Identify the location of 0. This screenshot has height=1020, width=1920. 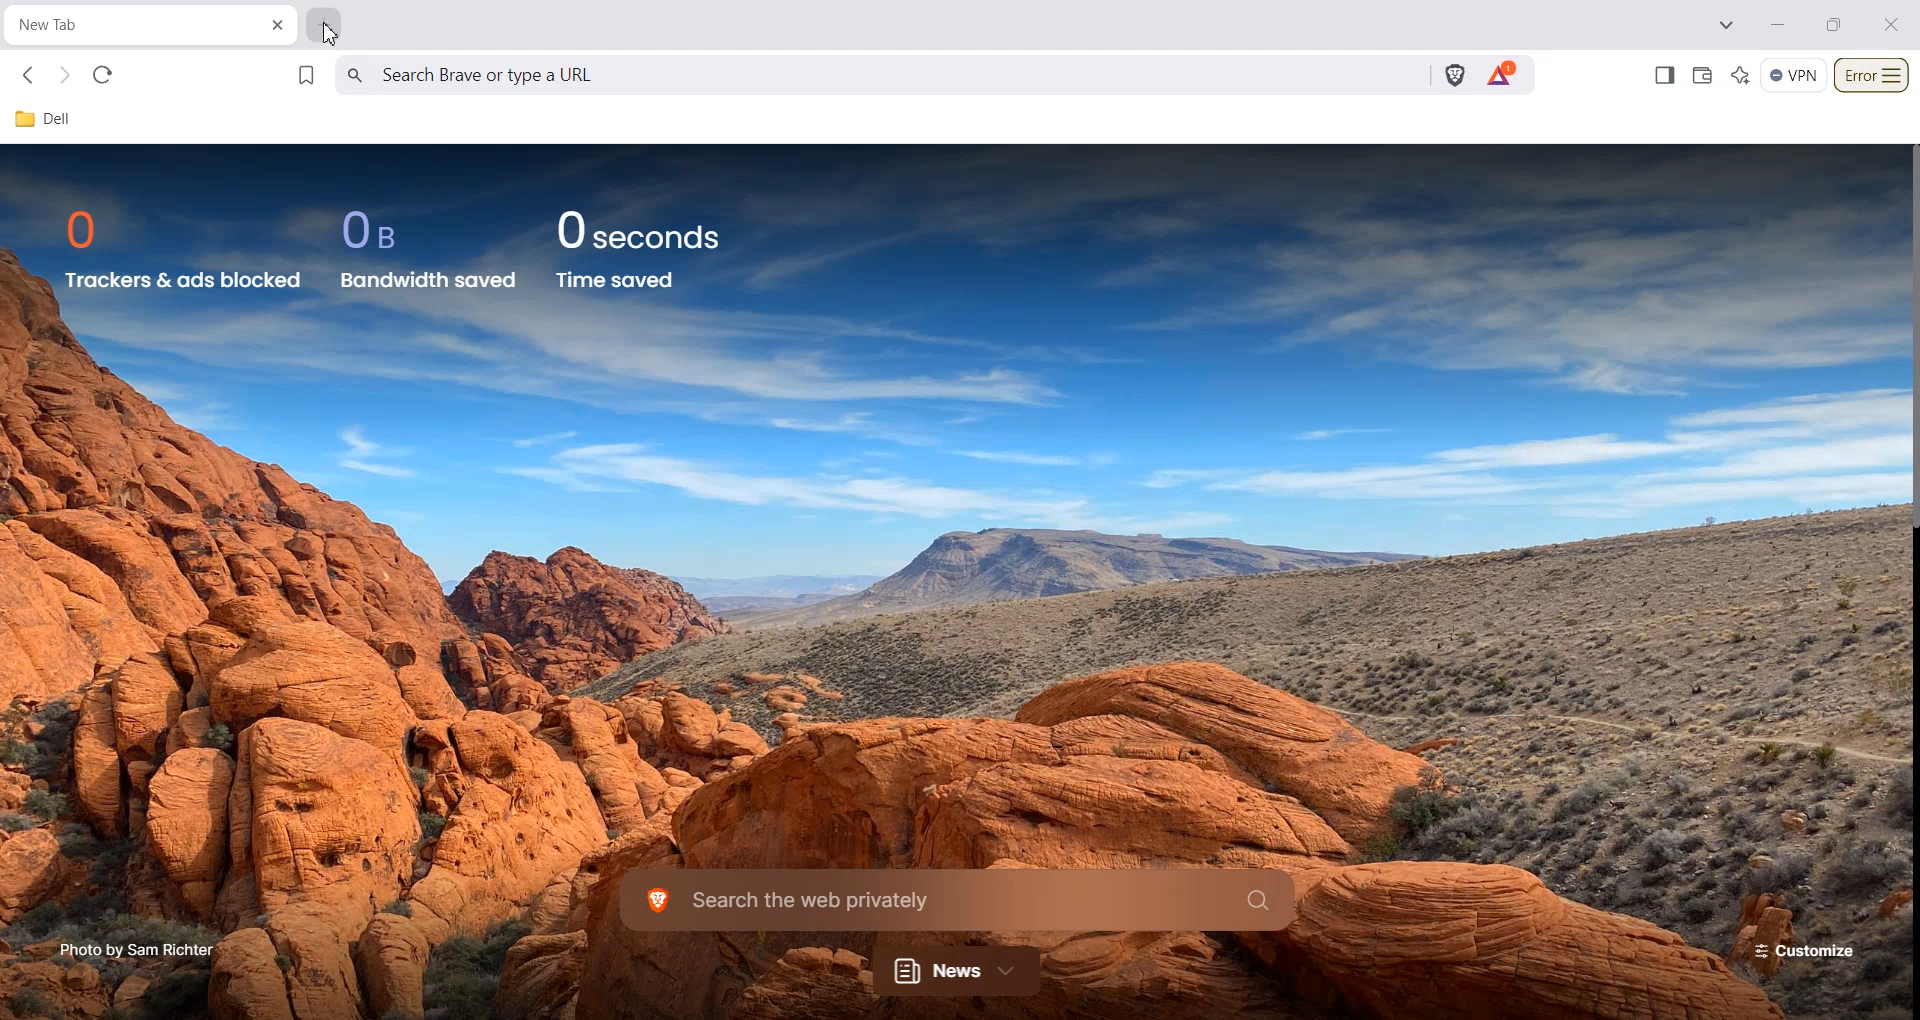
(90, 229).